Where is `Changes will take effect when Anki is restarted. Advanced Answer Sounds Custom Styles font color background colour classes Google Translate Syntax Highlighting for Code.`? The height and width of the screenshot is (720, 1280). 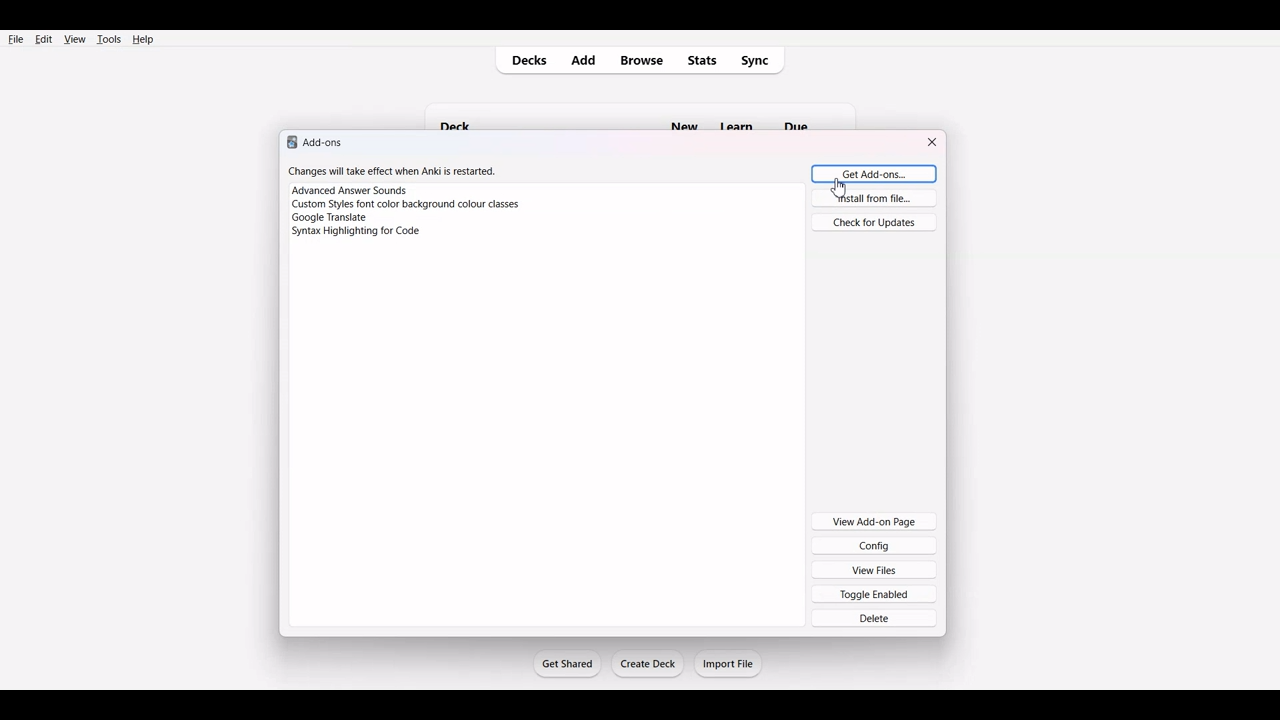 Changes will take effect when Anki is restarted. Advanced Answer Sounds Custom Styles font color background colour classes Google Translate Syntax Highlighting for Code. is located at coordinates (414, 208).